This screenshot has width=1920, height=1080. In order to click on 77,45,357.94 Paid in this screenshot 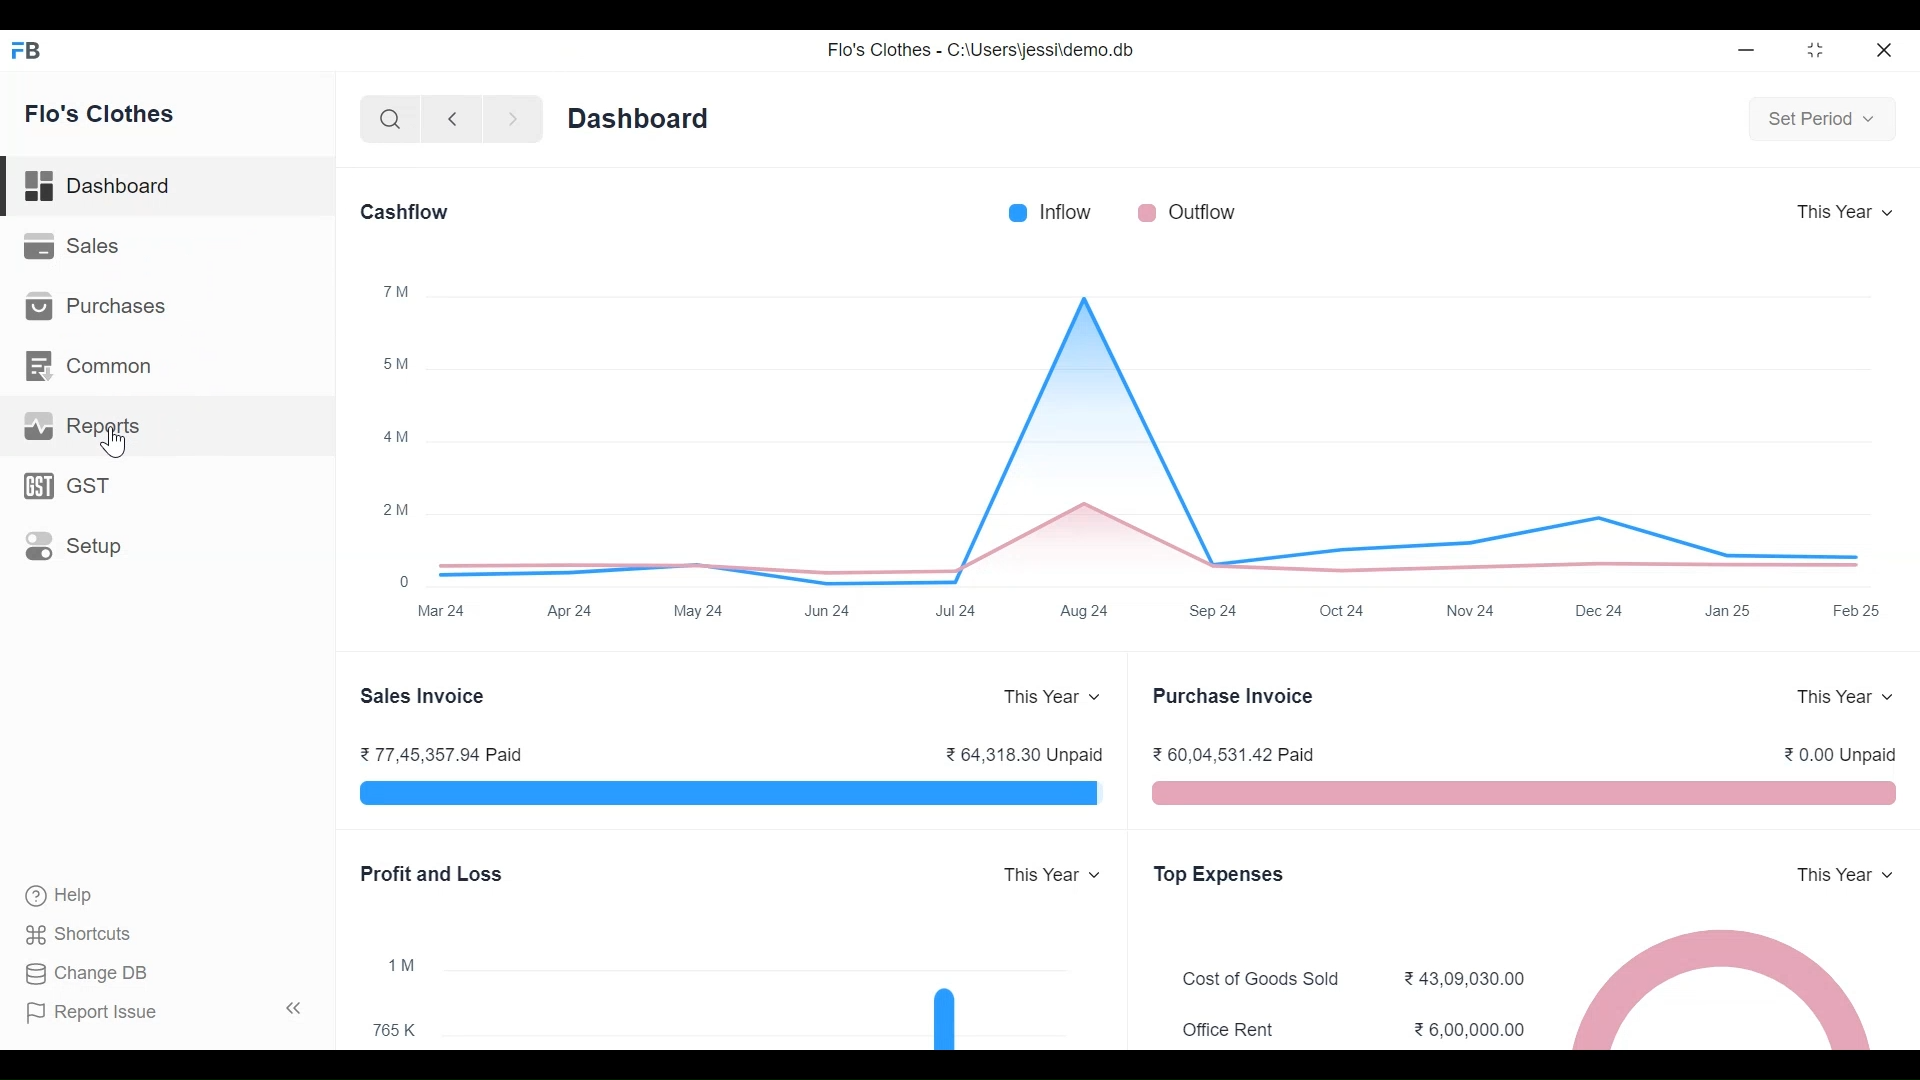, I will do `click(442, 755)`.